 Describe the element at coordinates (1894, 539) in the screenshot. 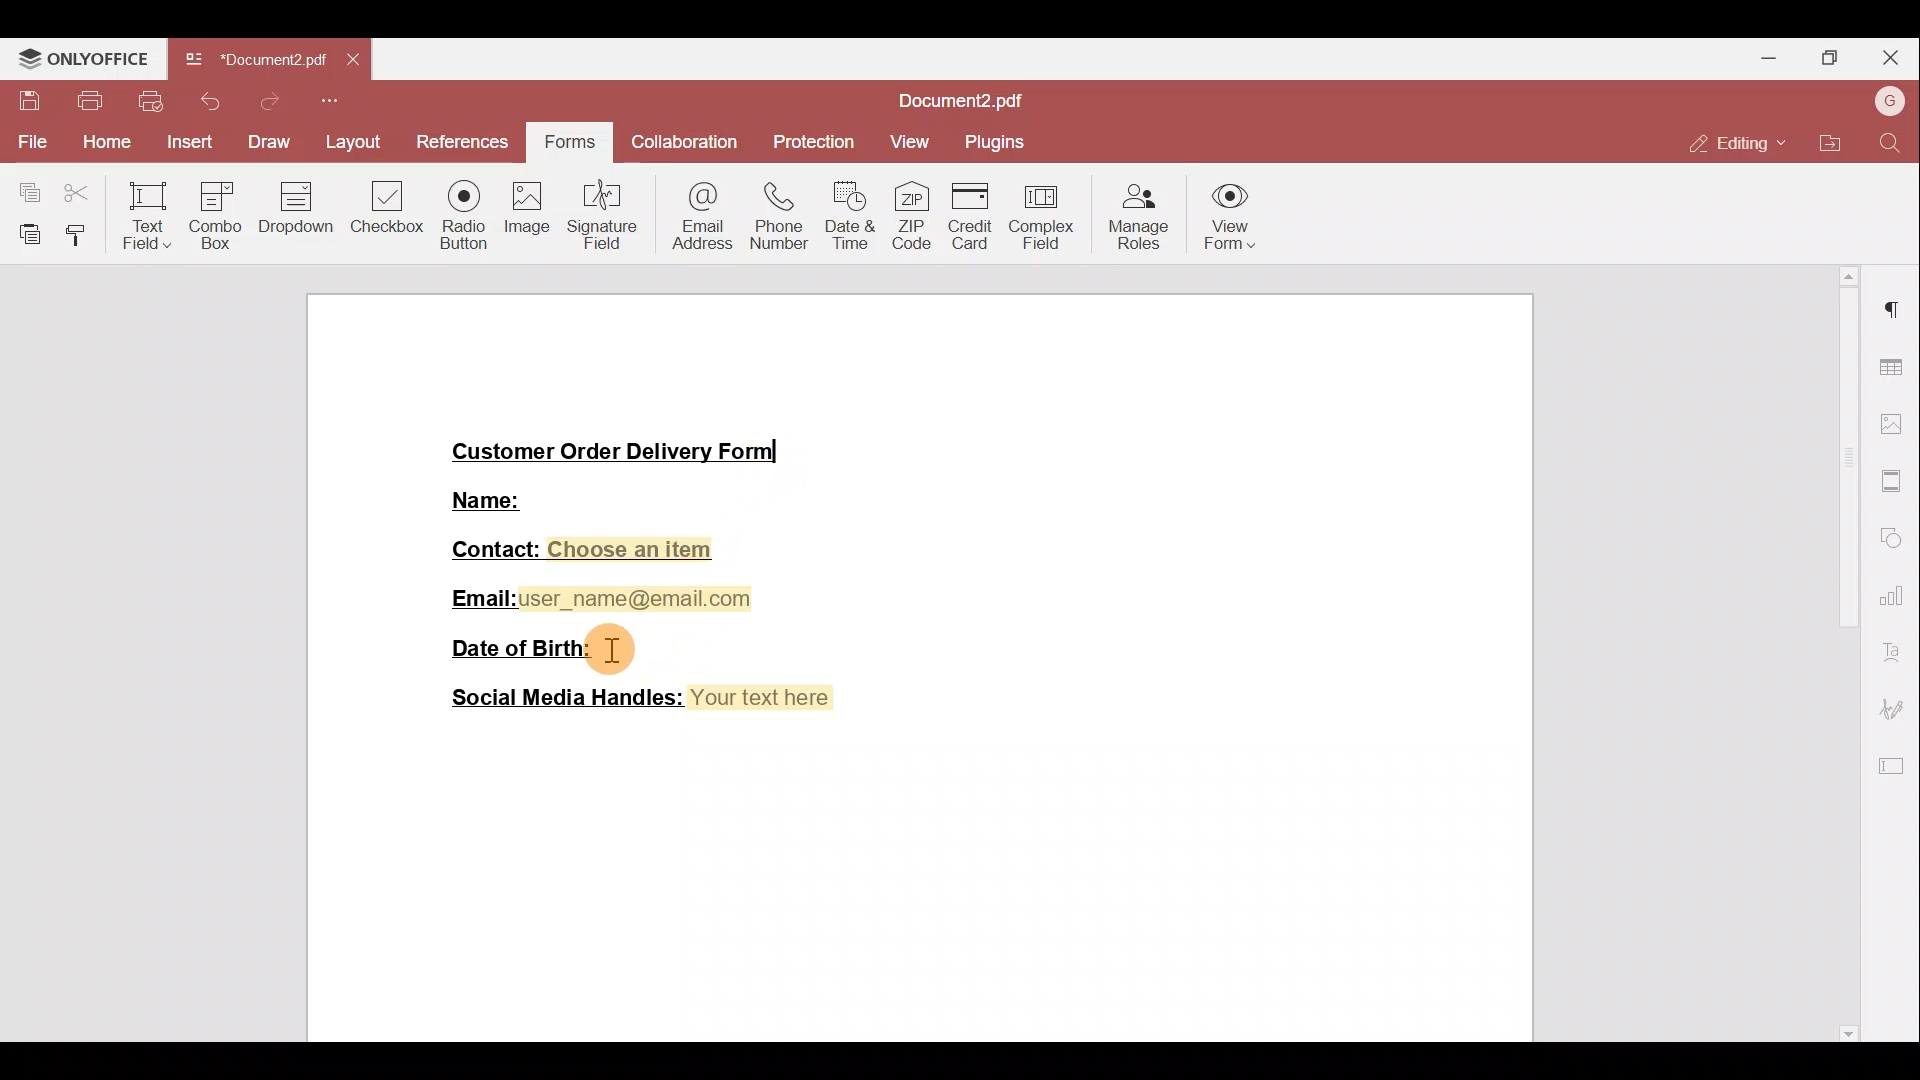

I see `Shapes settings` at that location.